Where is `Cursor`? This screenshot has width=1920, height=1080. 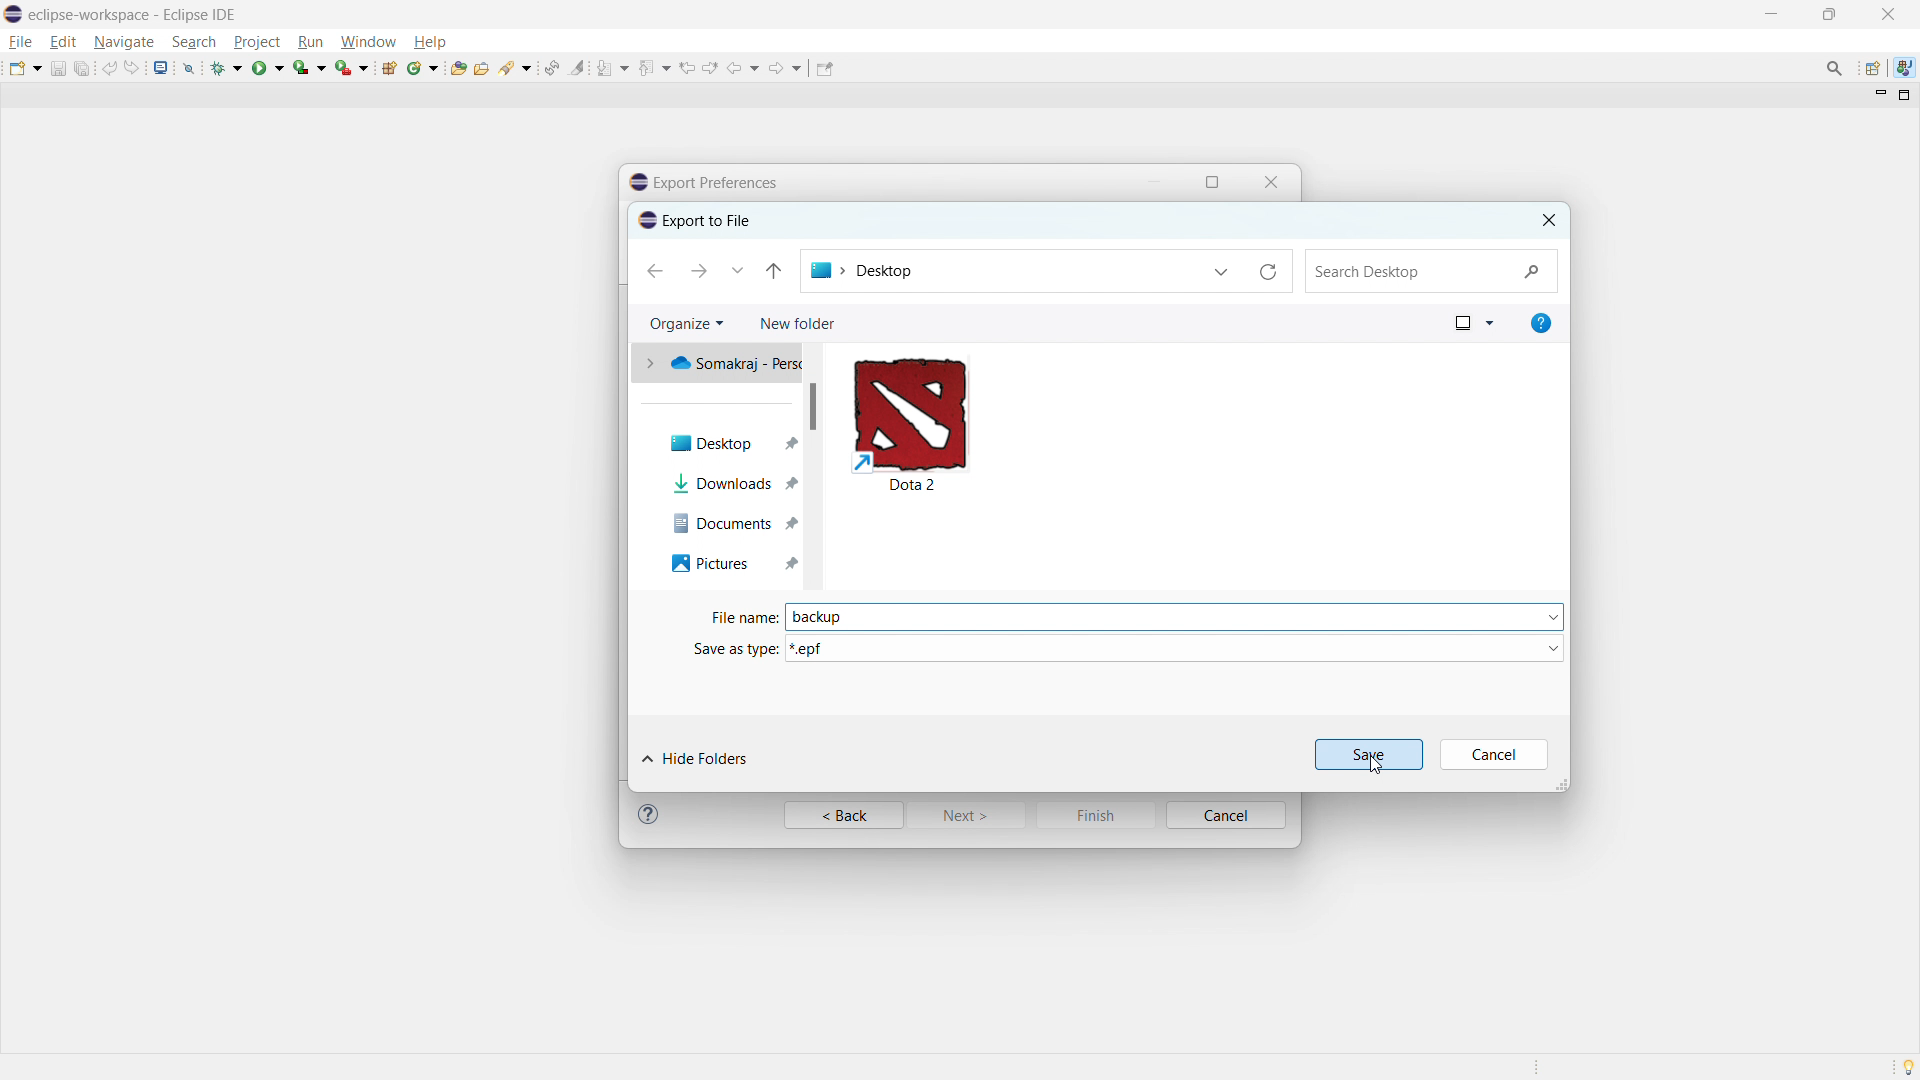 Cursor is located at coordinates (1377, 766).